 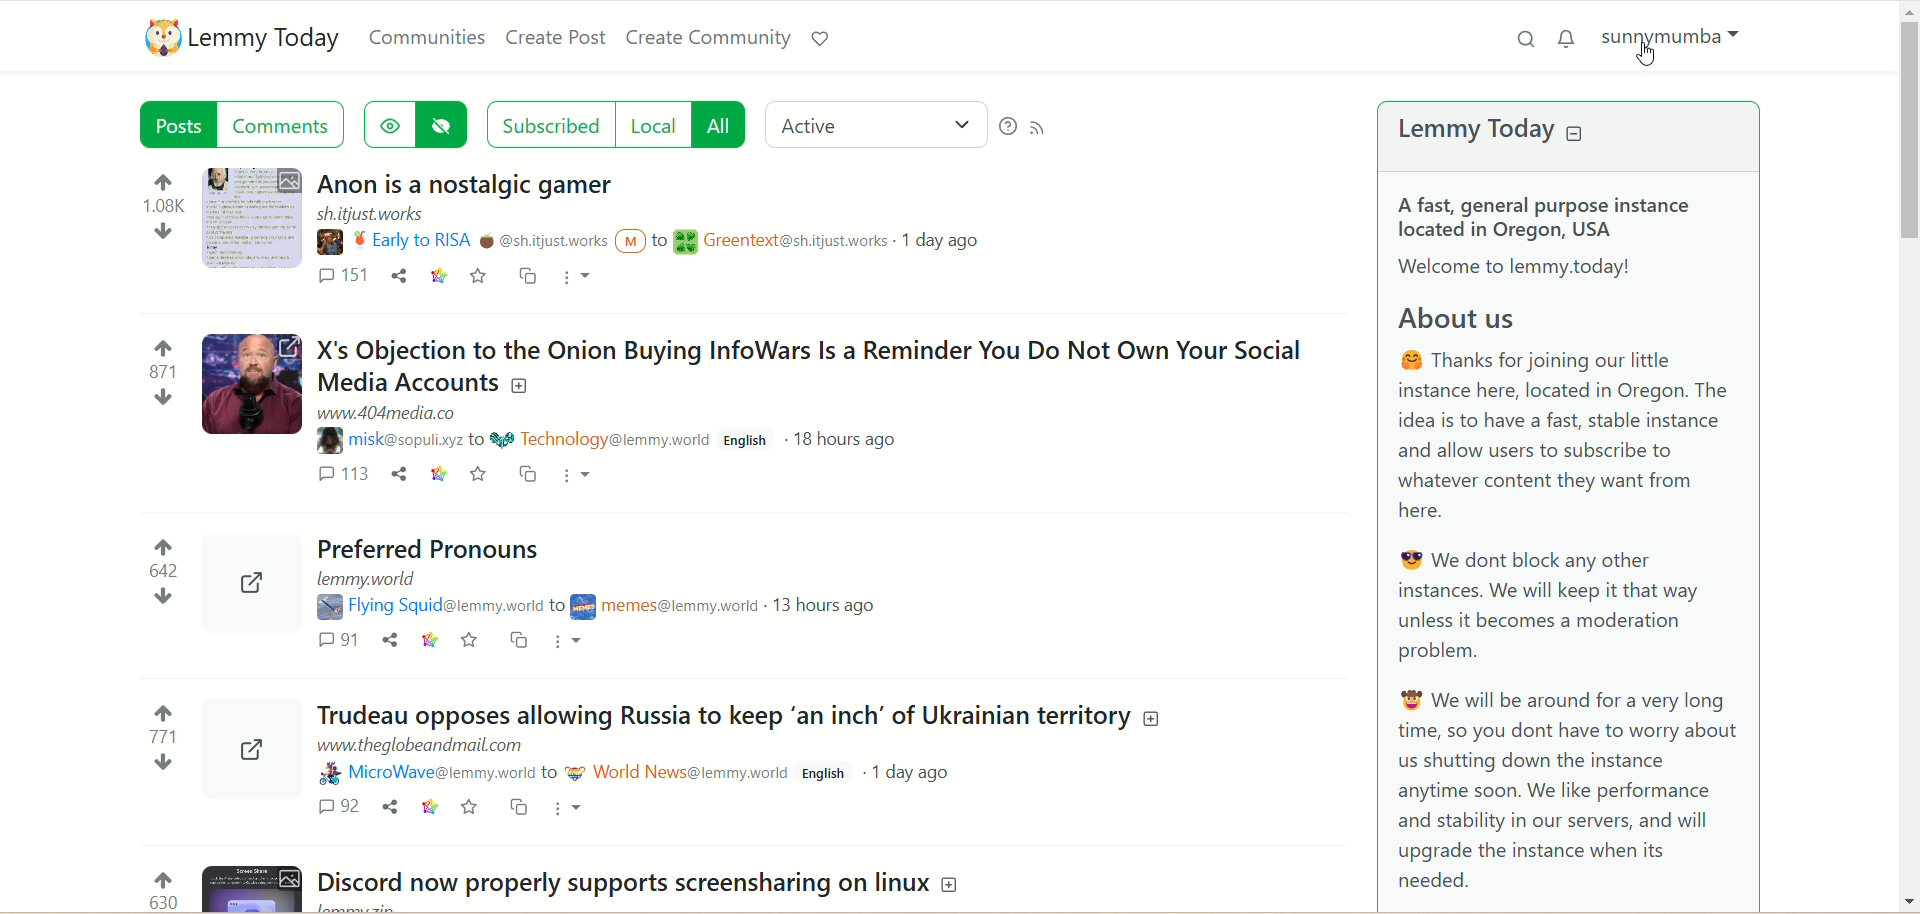 I want to click on Username, so click(x=426, y=776).